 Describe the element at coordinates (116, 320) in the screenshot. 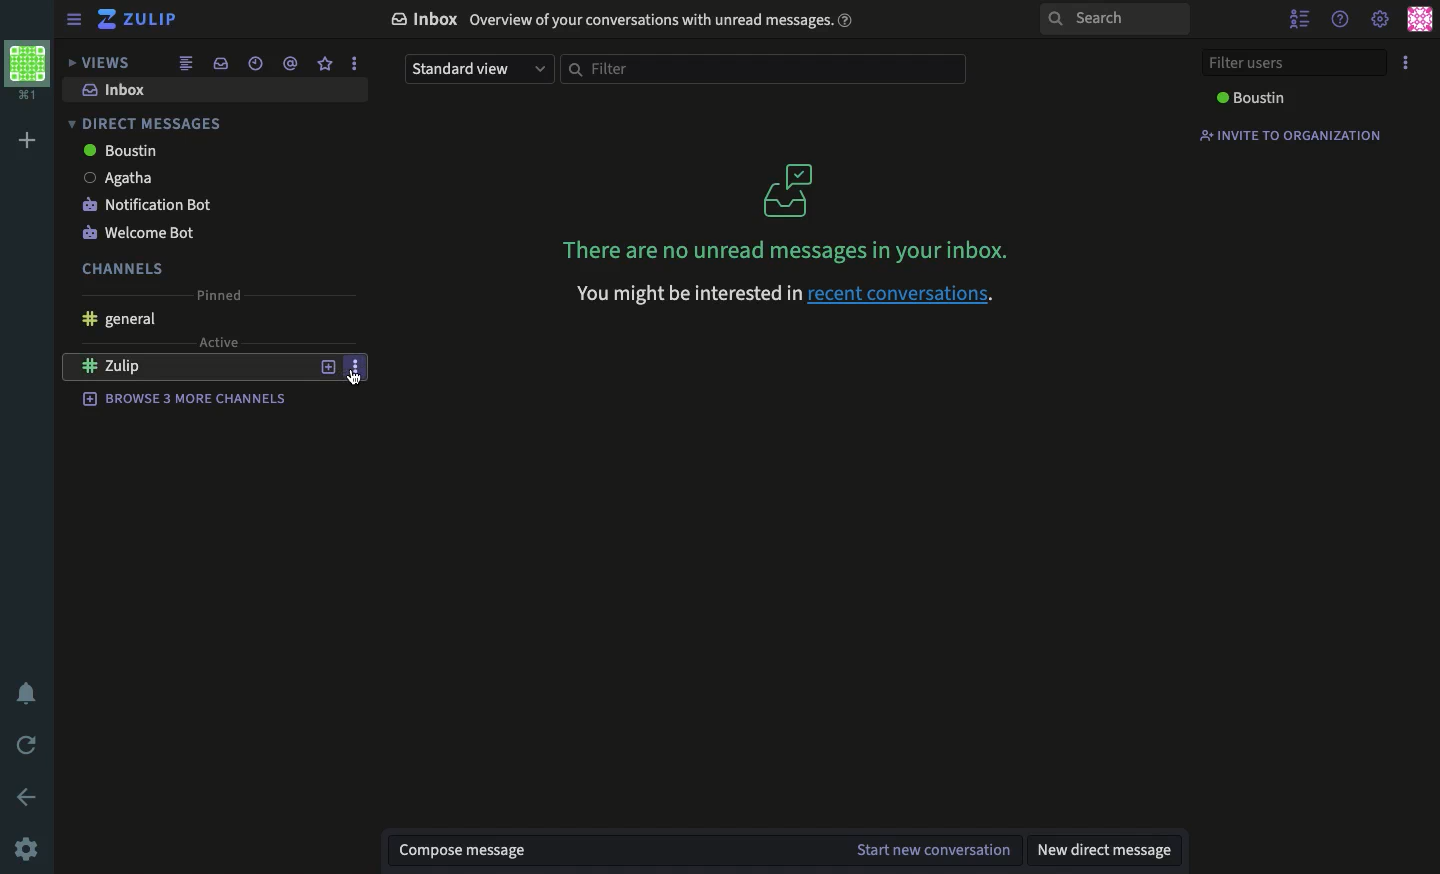

I see `general` at that location.